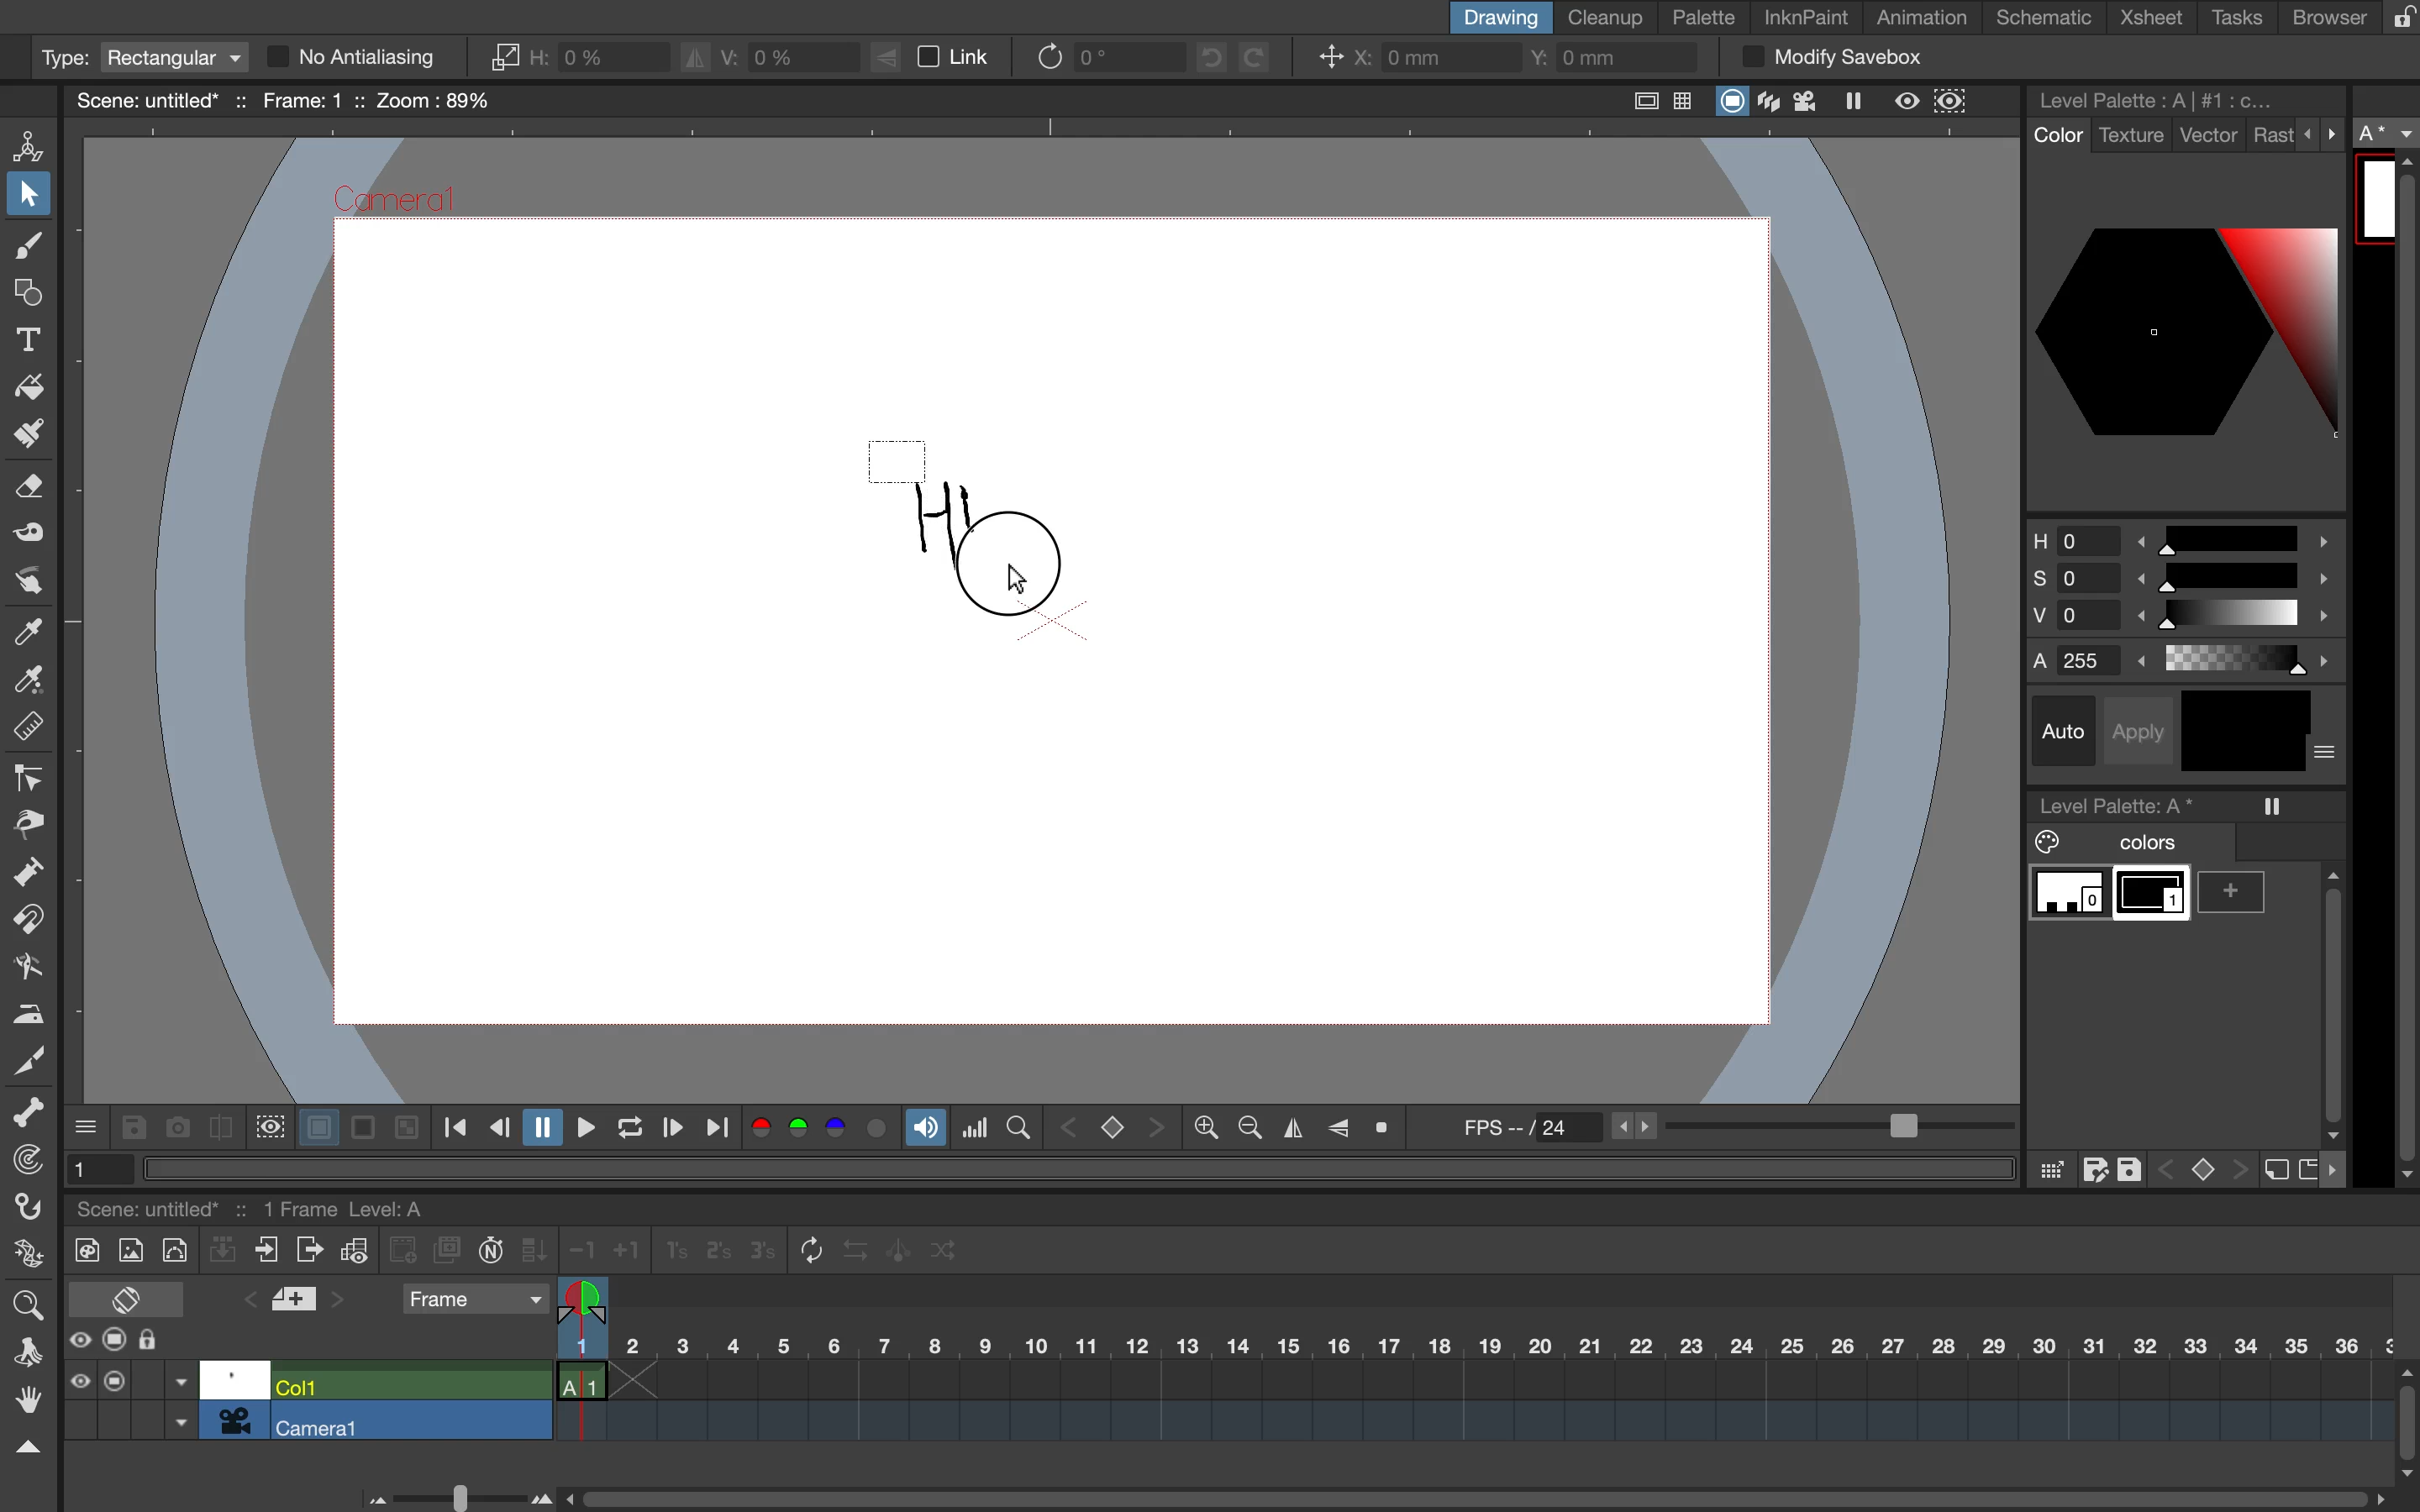  I want to click on click and drag color palaette, so click(2050, 1171).